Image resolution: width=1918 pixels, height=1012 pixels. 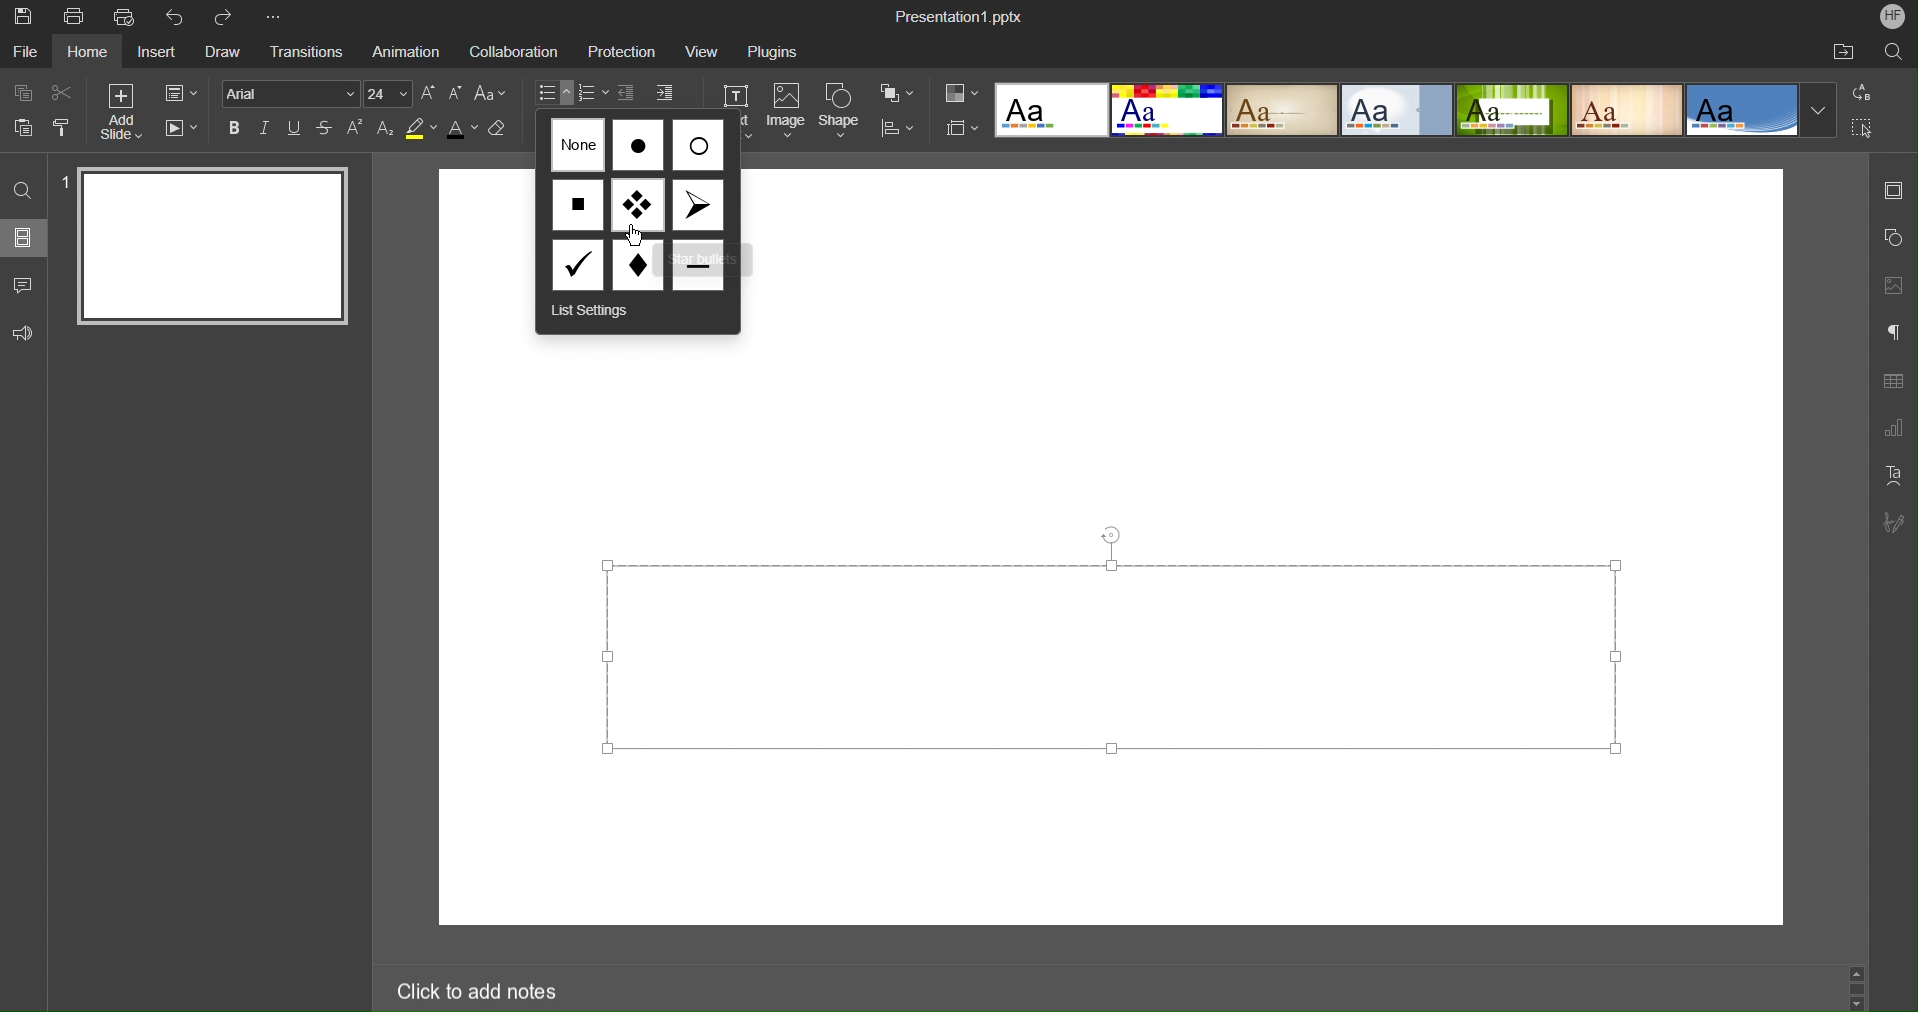 What do you see at coordinates (1856, 1004) in the screenshot?
I see `scroll down` at bounding box center [1856, 1004].